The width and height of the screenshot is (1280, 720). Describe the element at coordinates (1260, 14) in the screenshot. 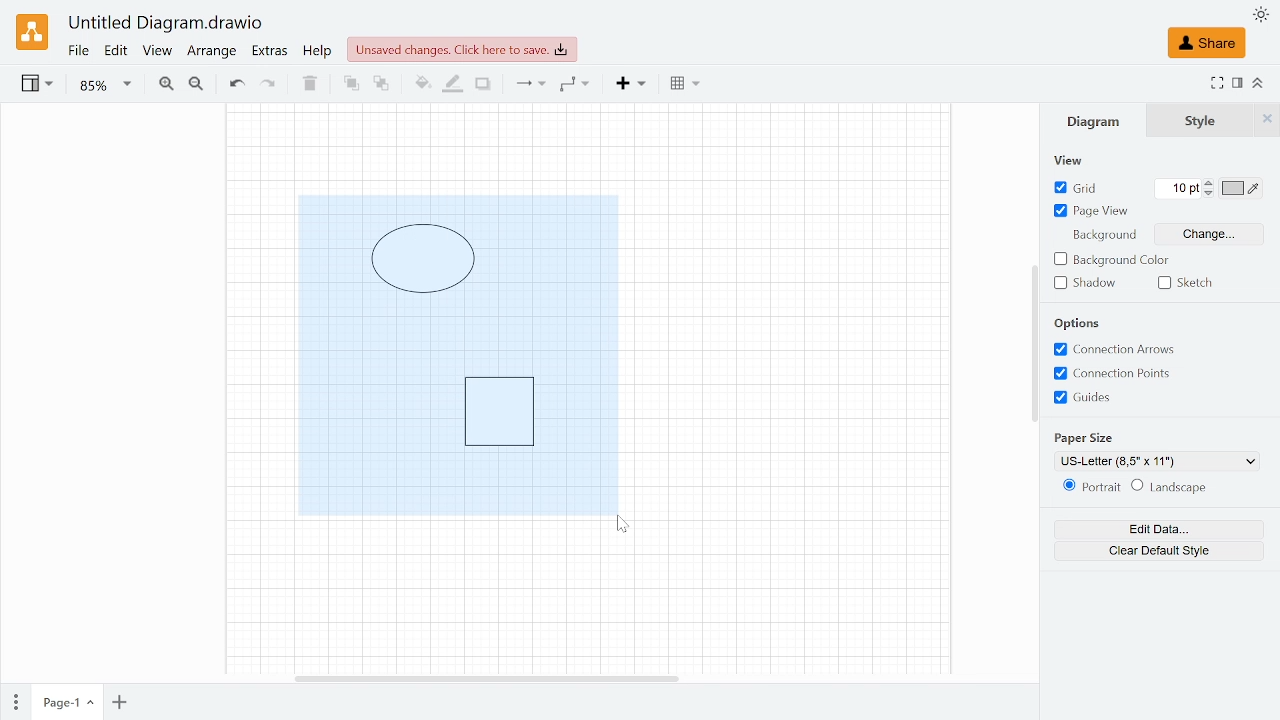

I see `Appearence` at that location.